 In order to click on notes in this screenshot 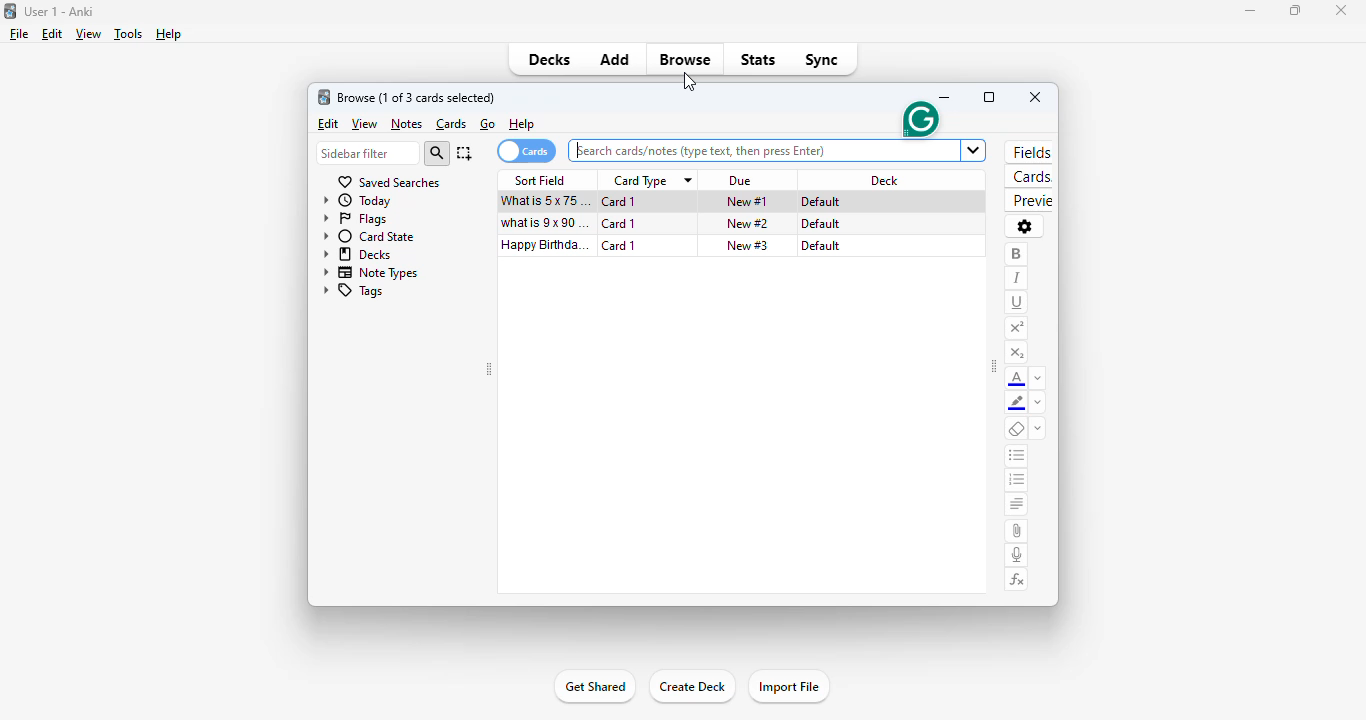, I will do `click(406, 124)`.